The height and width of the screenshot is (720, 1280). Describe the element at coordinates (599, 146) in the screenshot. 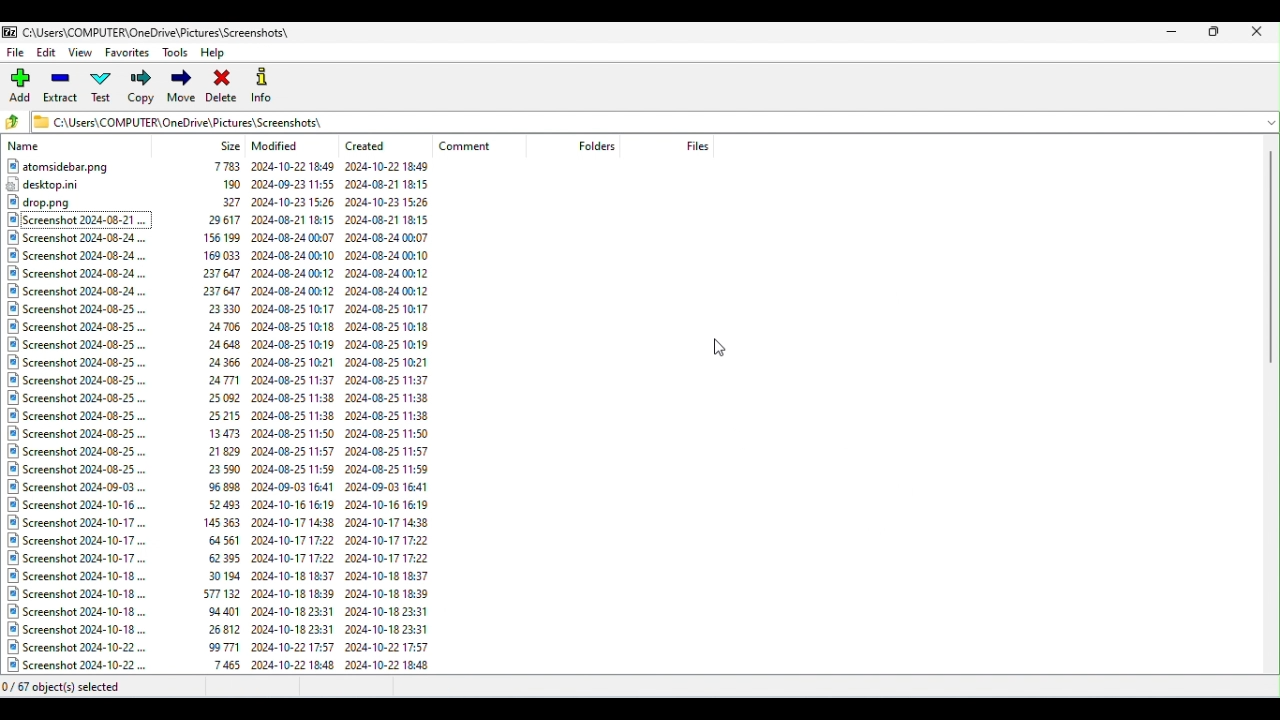

I see `Folders` at that location.